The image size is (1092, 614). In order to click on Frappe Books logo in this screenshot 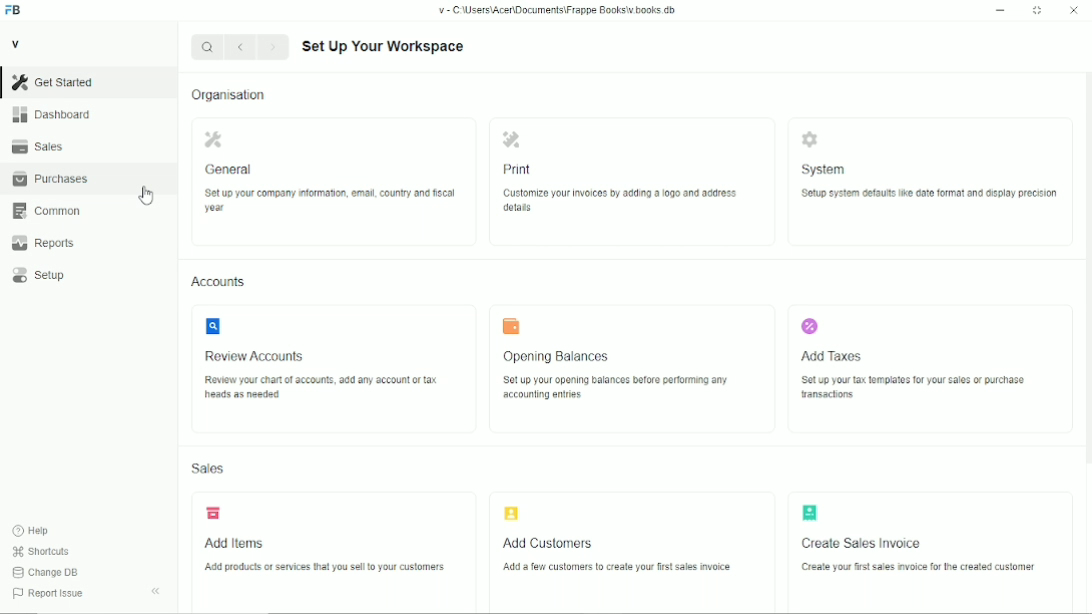, I will do `click(12, 9)`.